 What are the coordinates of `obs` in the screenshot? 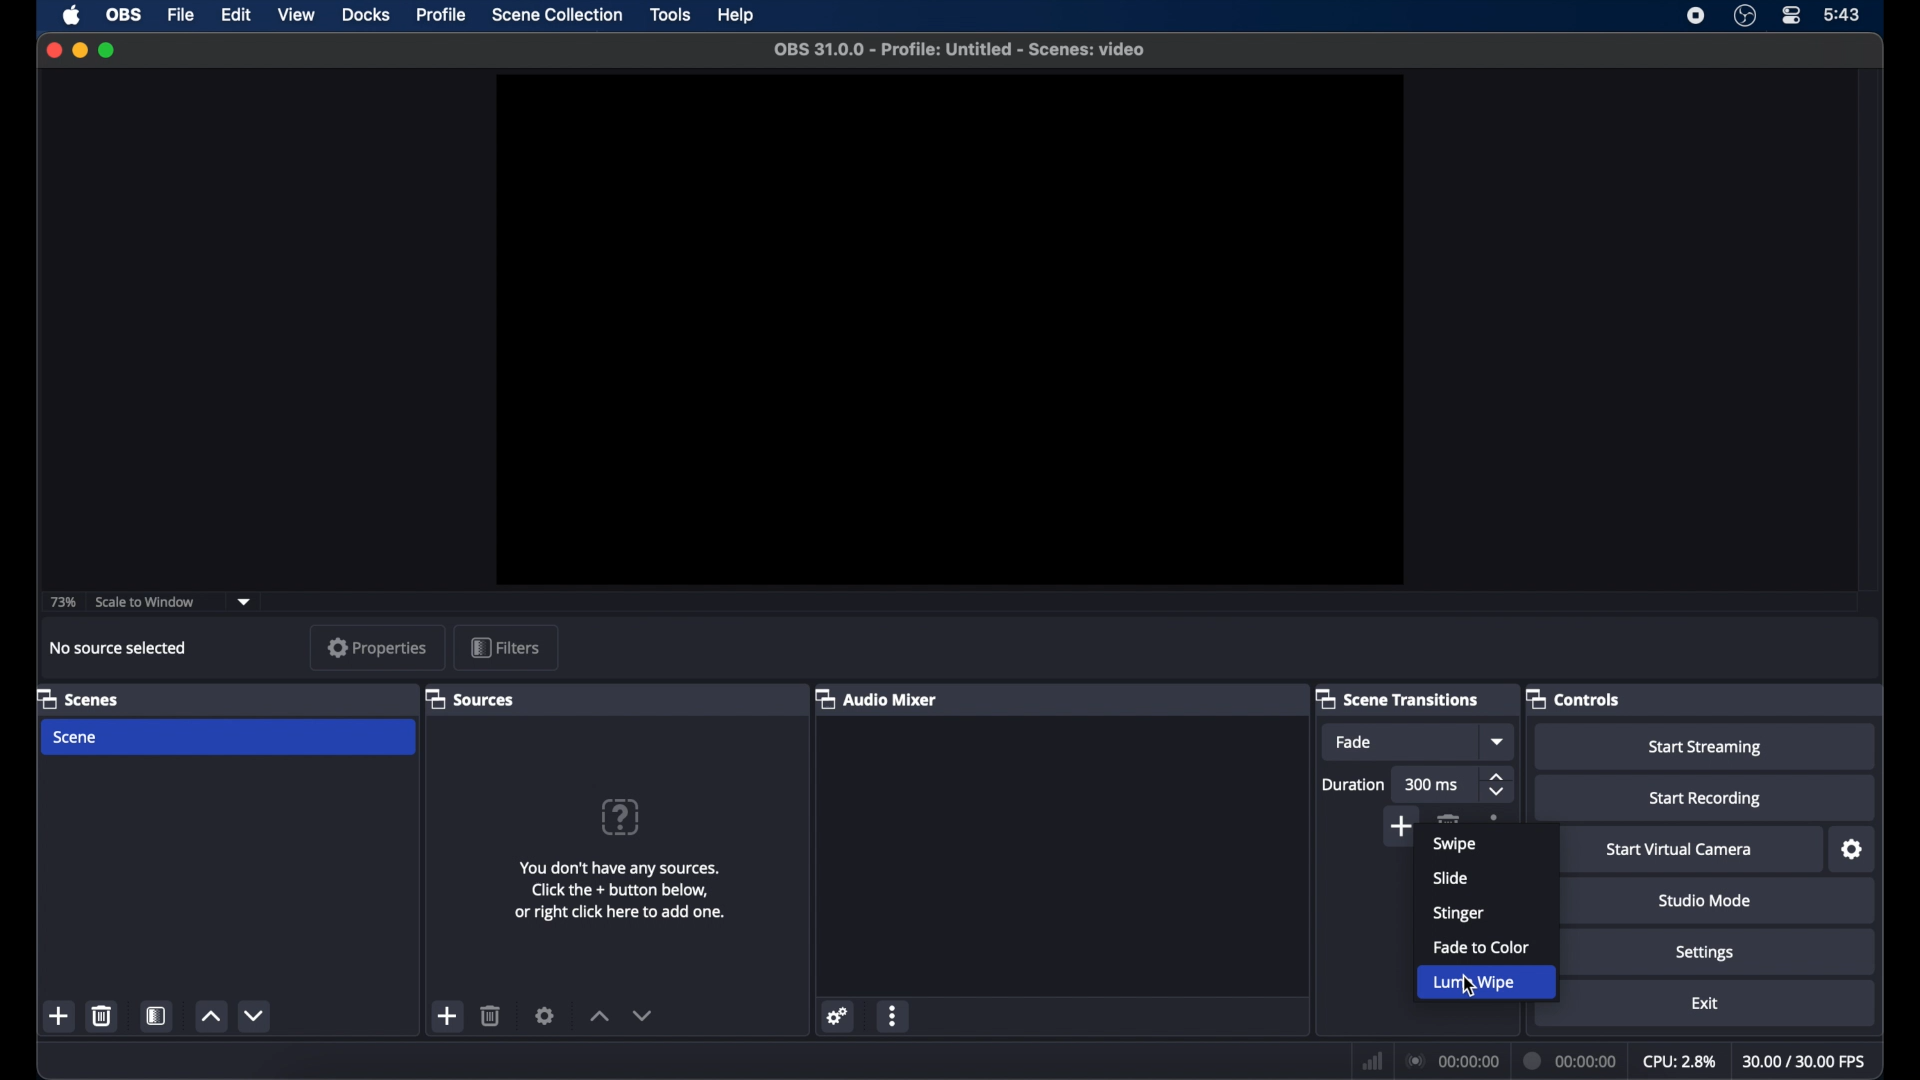 It's located at (124, 14).